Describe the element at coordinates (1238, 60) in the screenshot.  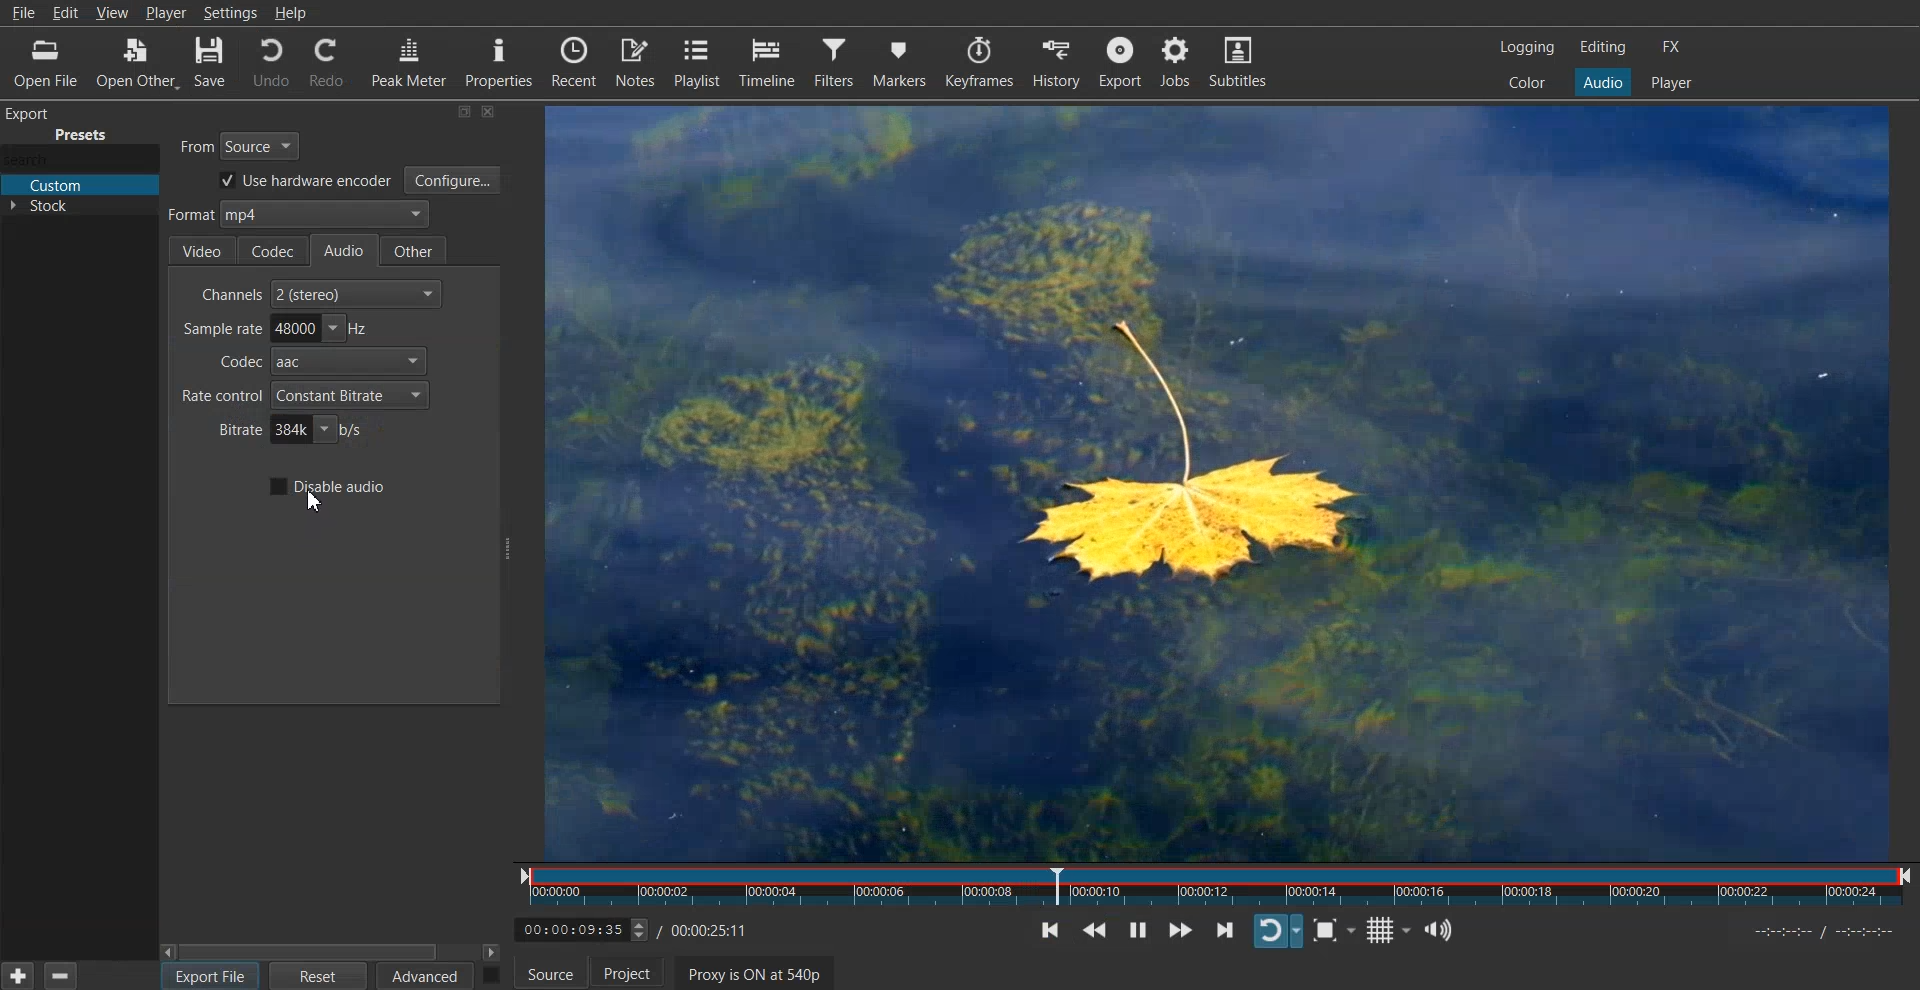
I see `Subtitles` at that location.